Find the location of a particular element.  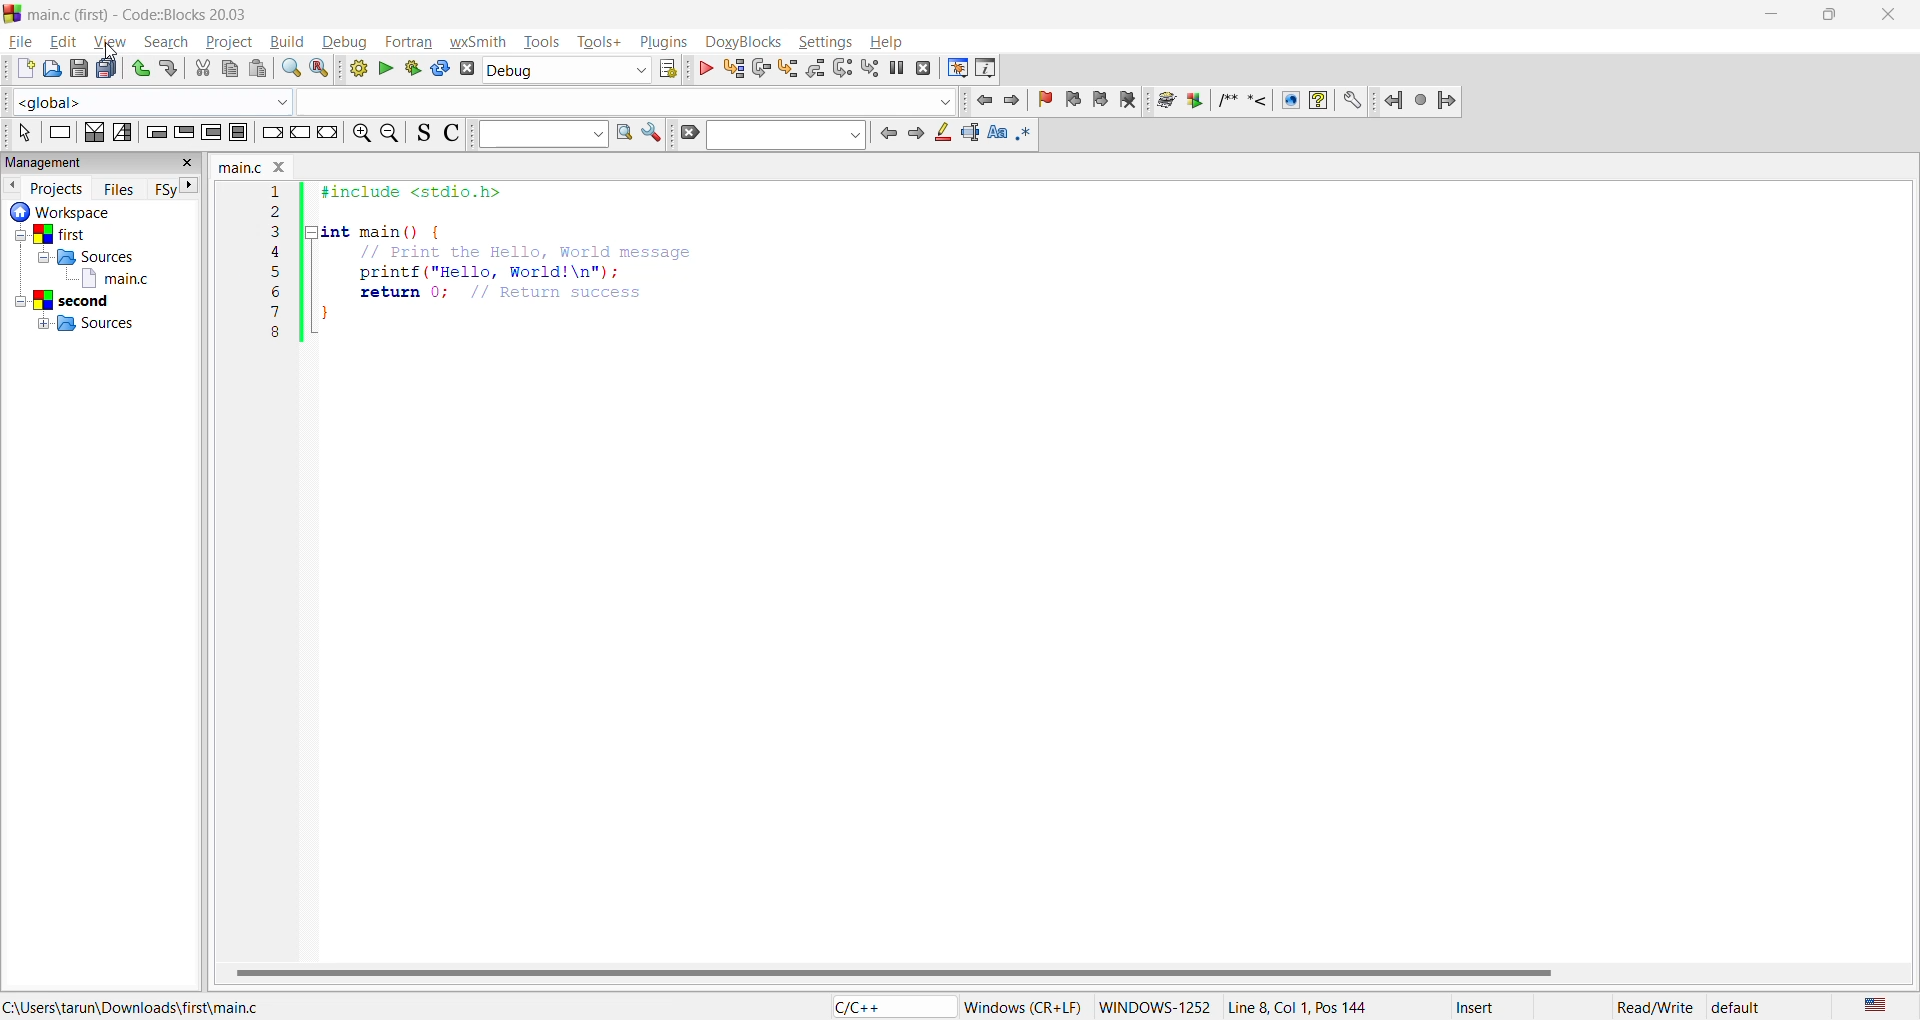

toggle bookmarks is located at coordinates (1047, 99).